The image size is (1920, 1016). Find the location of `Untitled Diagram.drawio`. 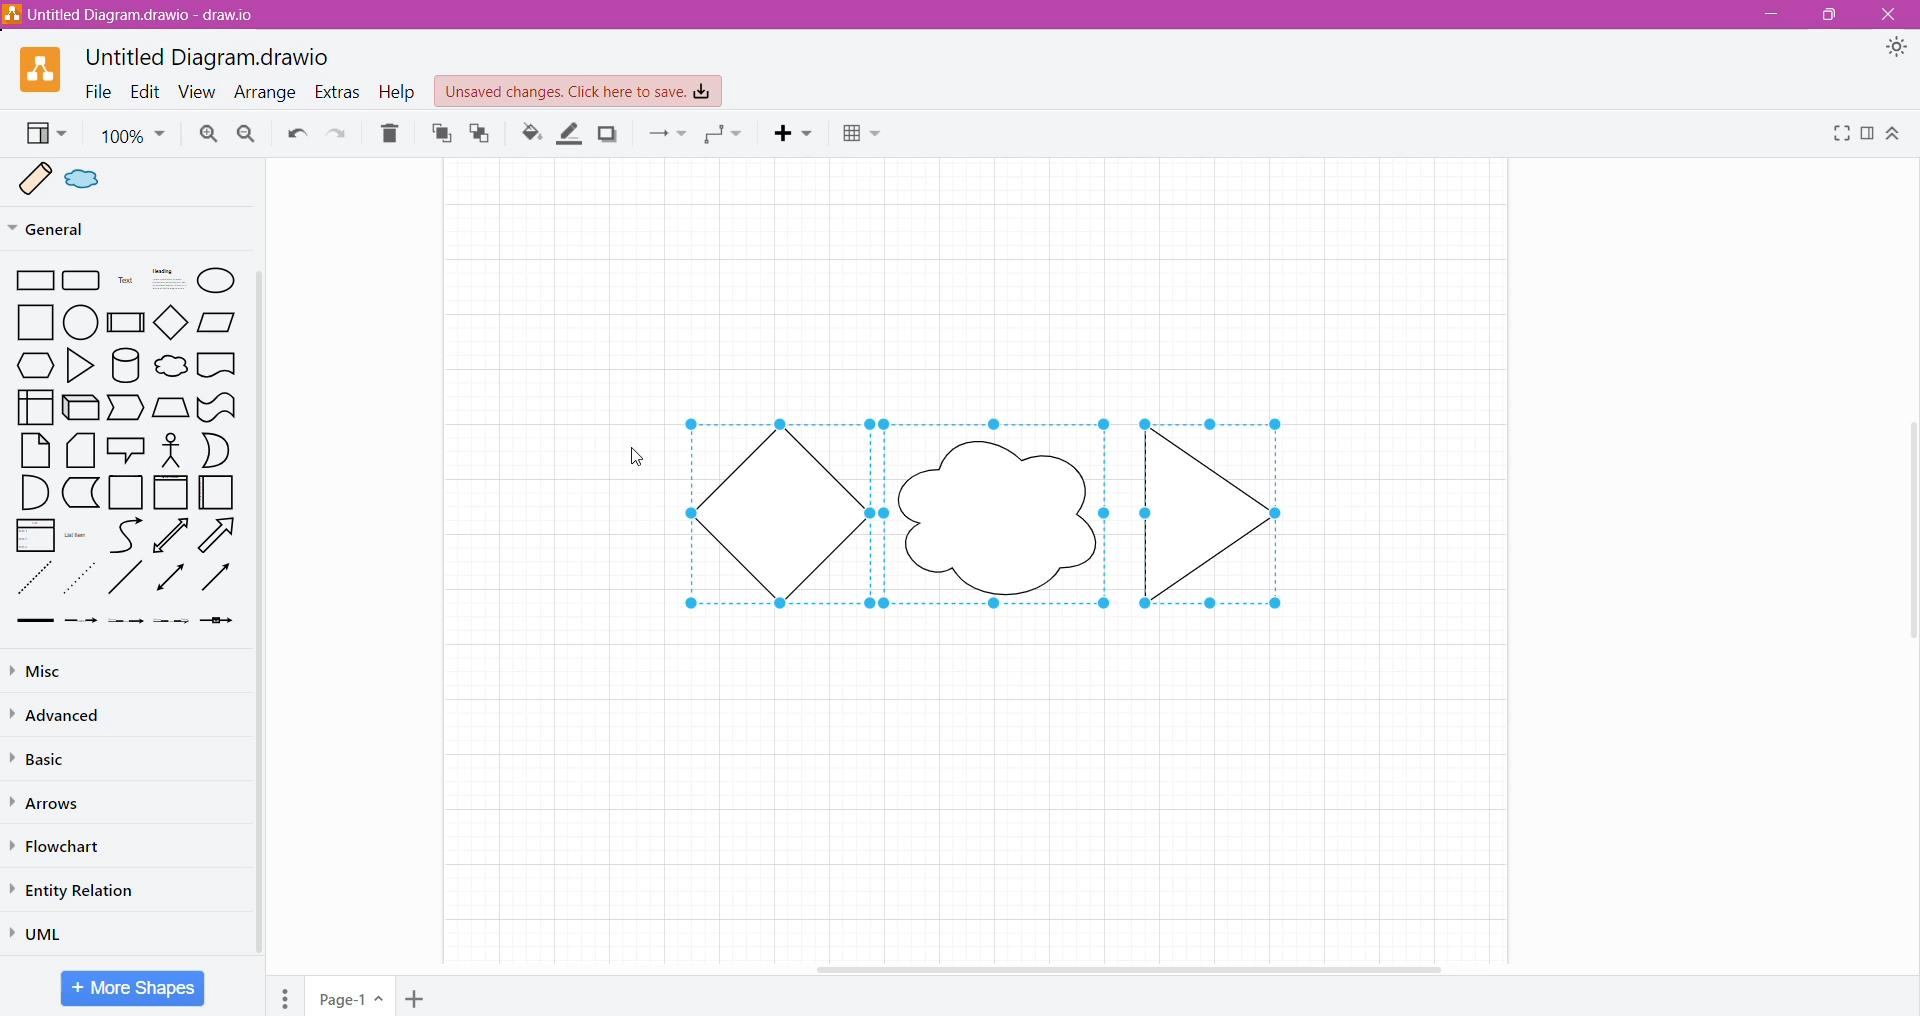

Untitled Diagram.drawio is located at coordinates (206, 54).